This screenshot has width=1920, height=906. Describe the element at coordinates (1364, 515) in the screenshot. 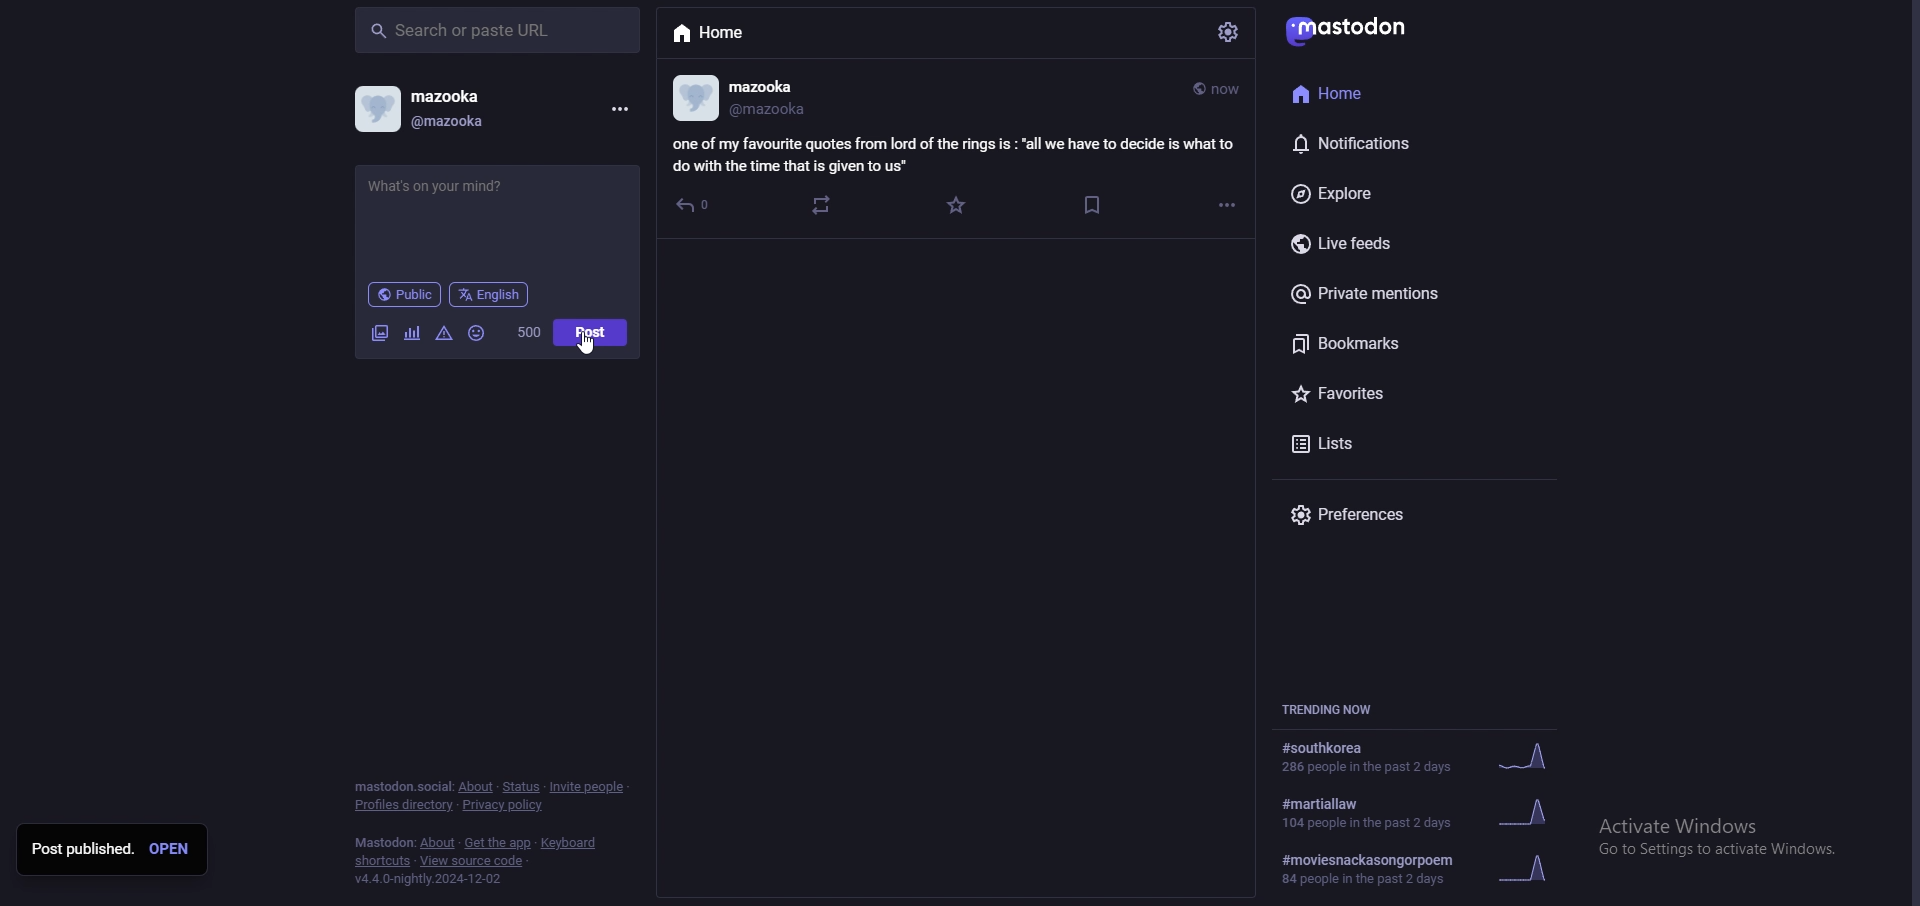

I see `preference` at that location.